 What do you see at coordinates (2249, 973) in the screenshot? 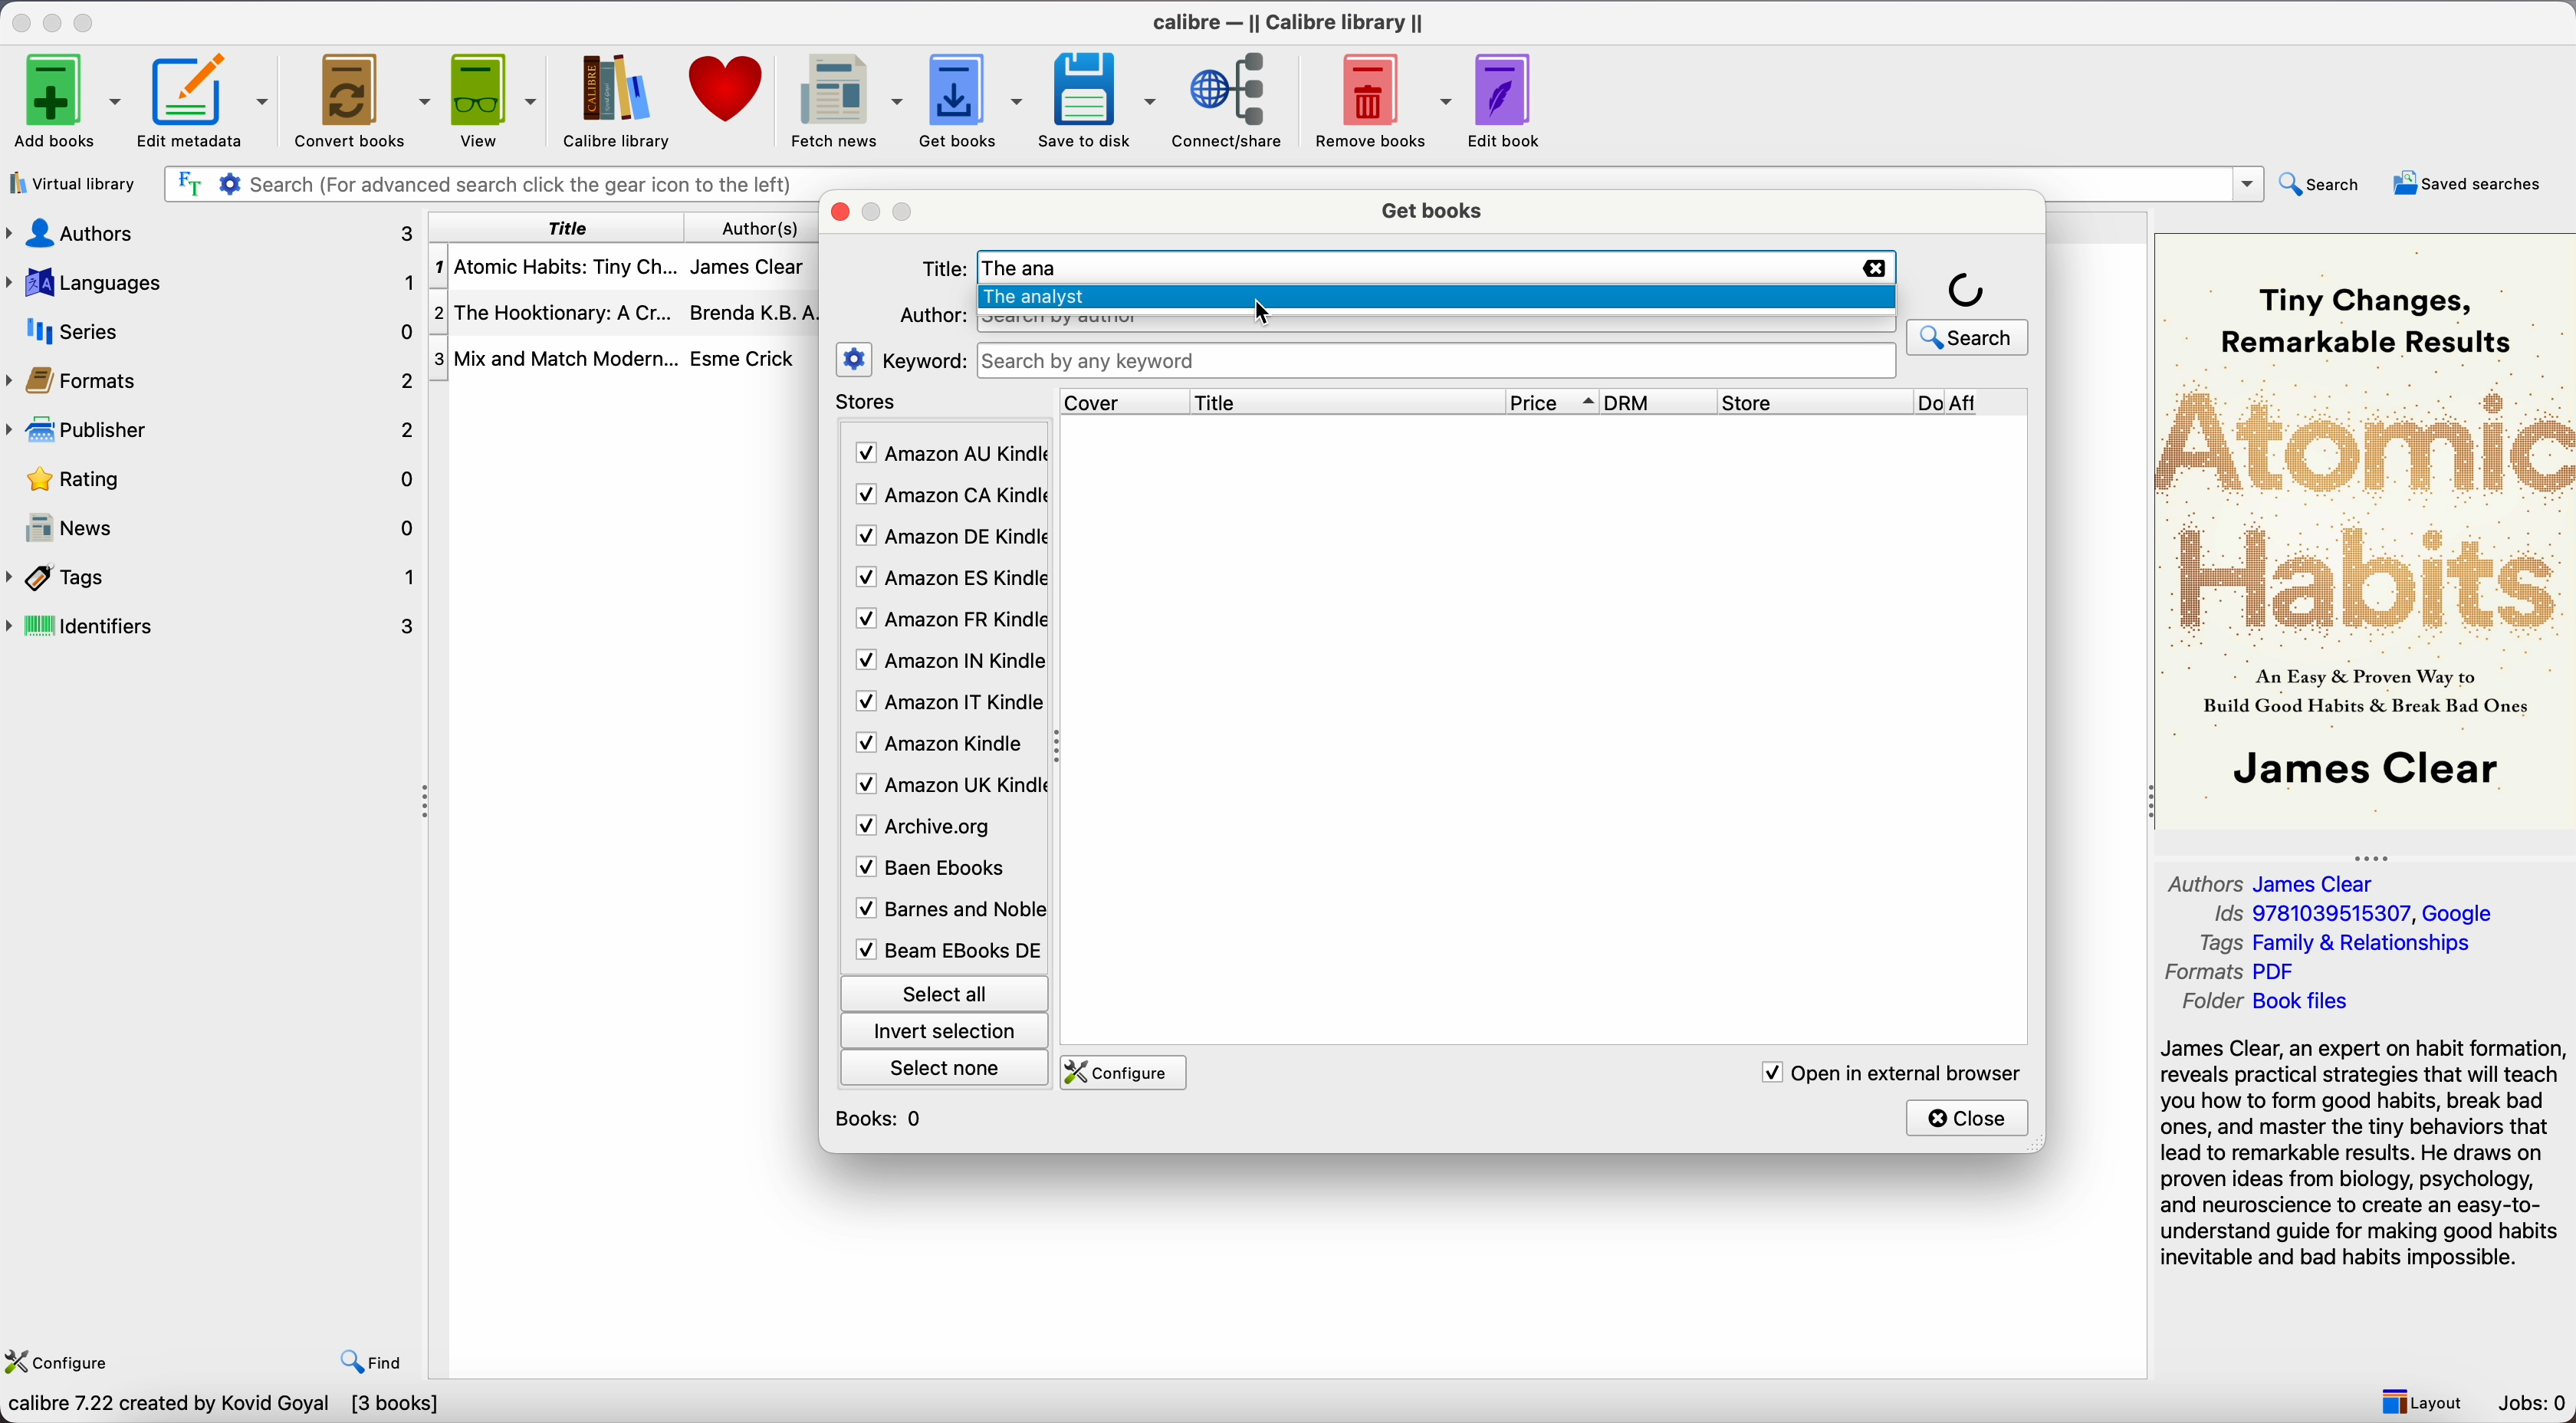
I see `Formats PDF` at bounding box center [2249, 973].